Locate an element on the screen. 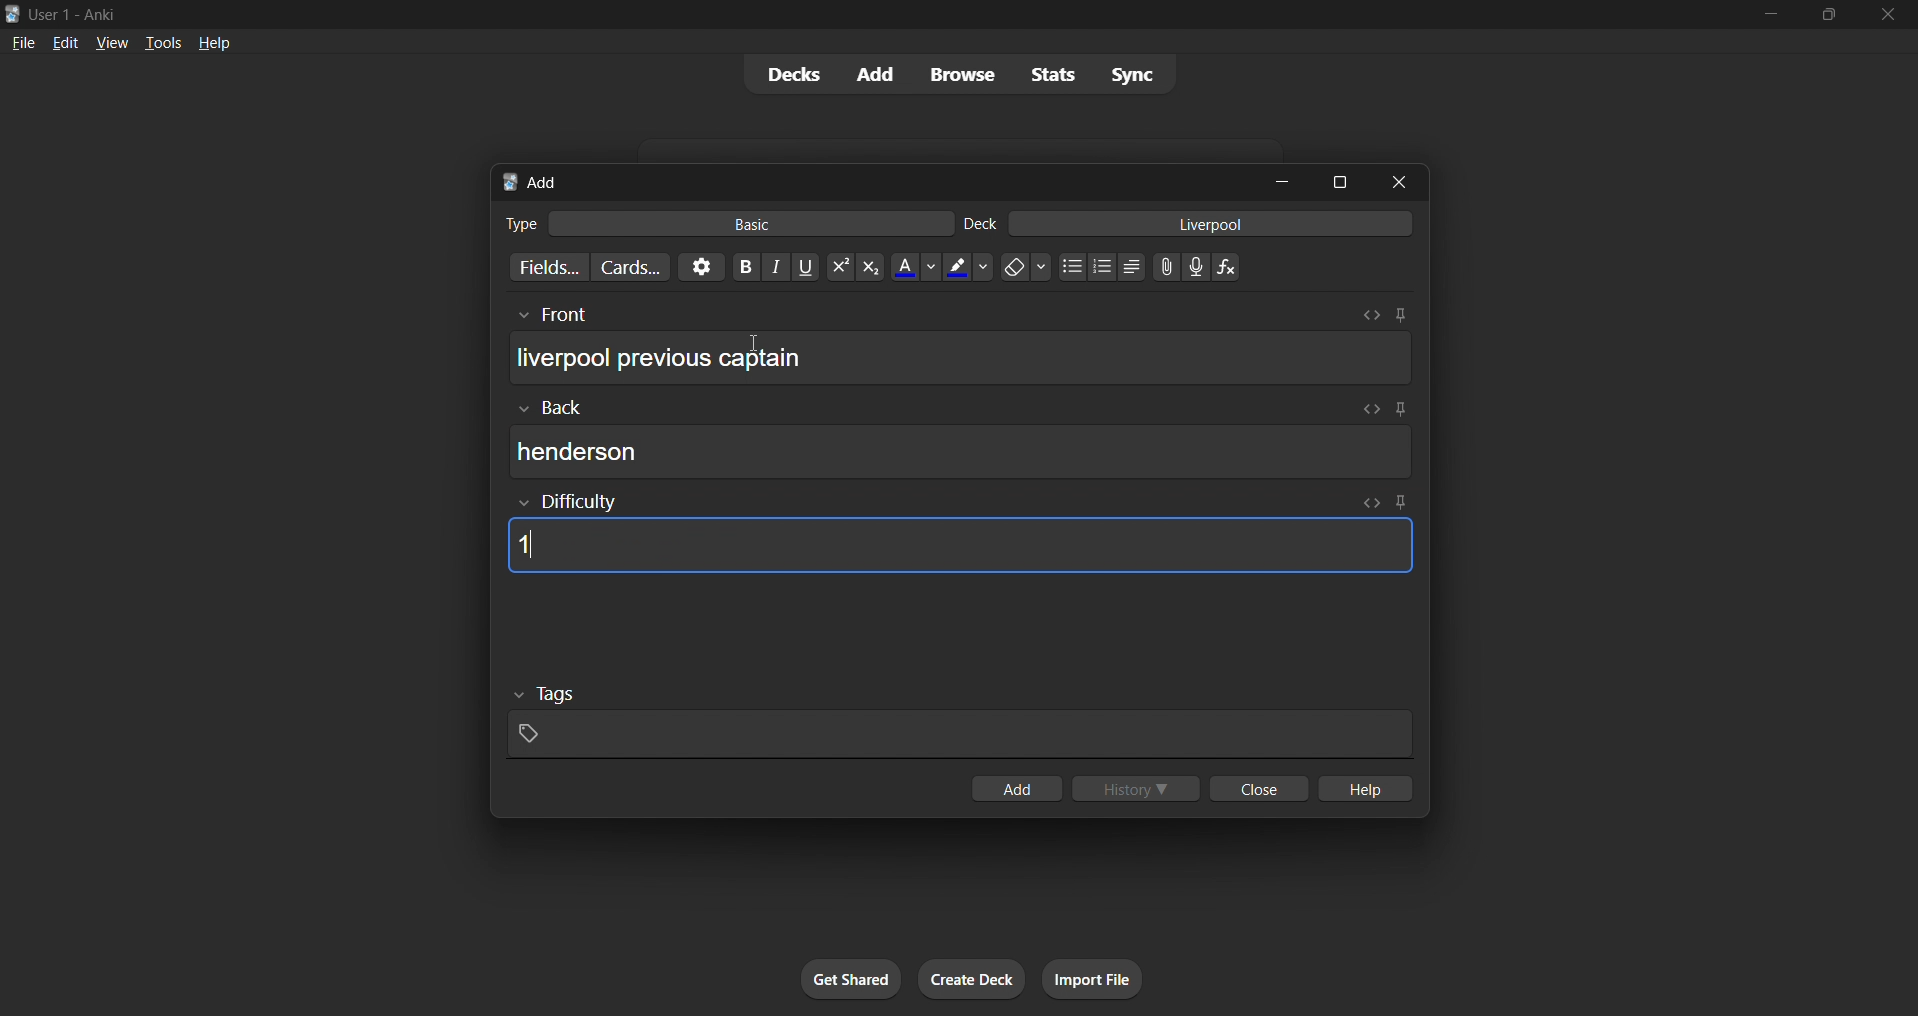  link is located at coordinates (1164, 269).